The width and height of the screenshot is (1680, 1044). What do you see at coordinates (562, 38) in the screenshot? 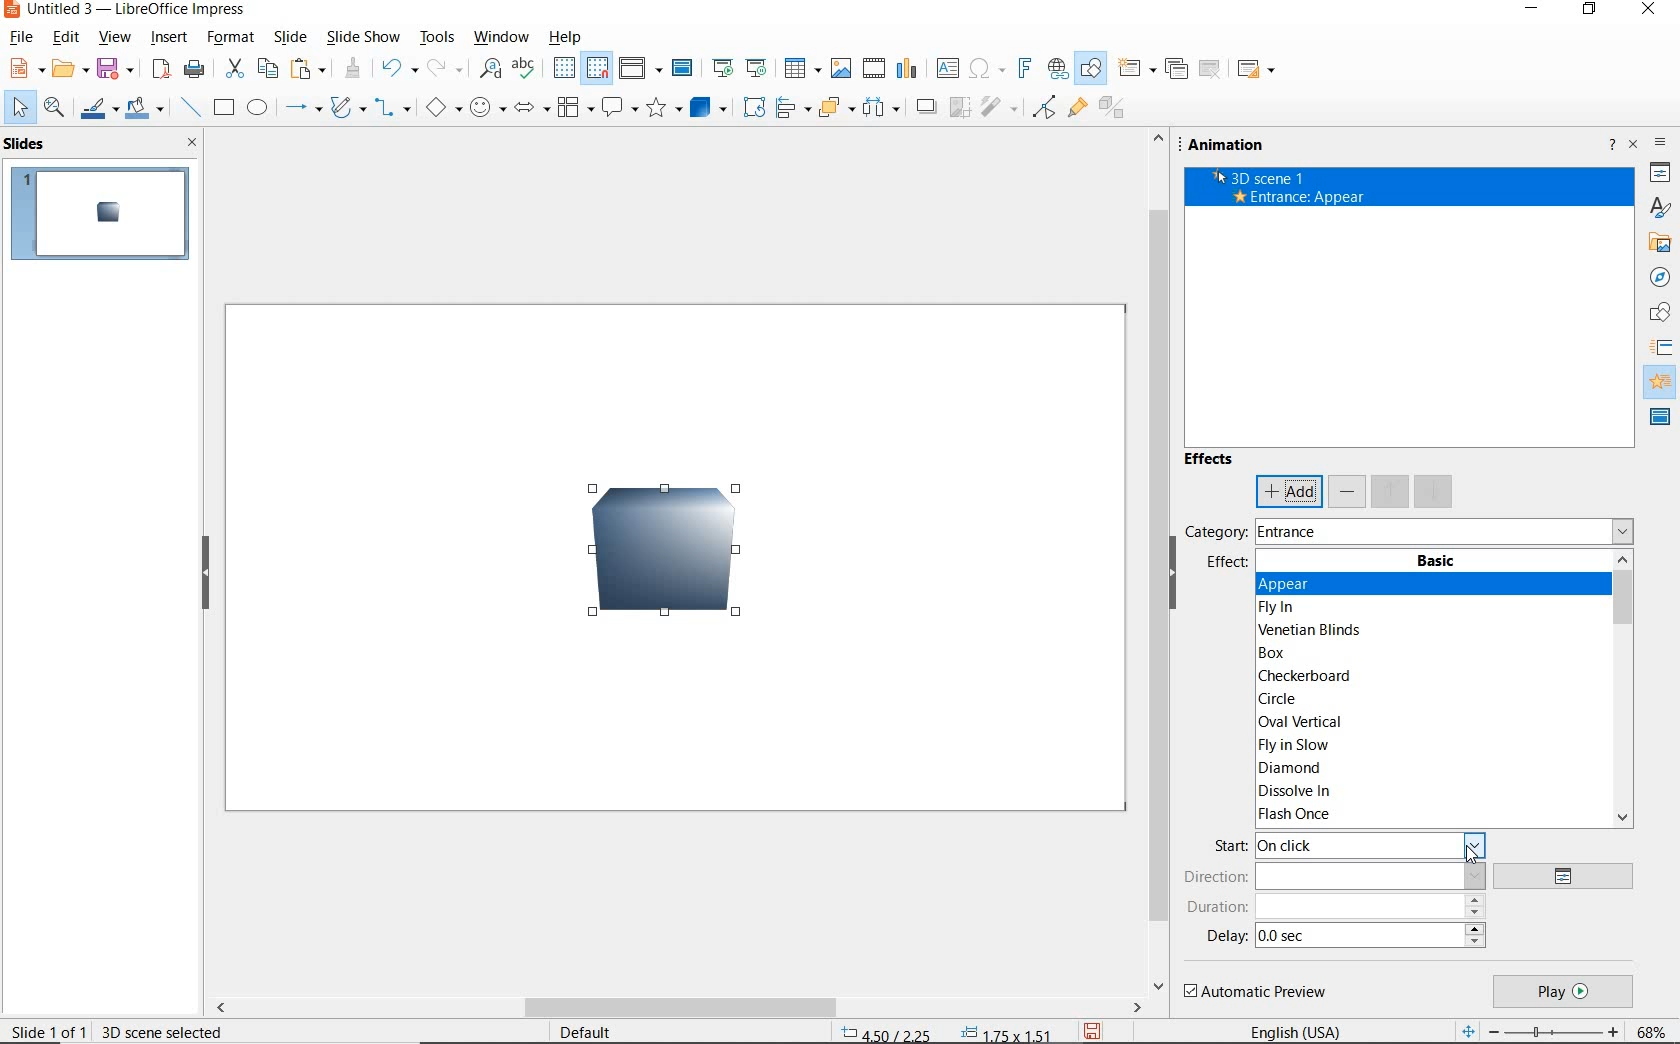
I see `help` at bounding box center [562, 38].